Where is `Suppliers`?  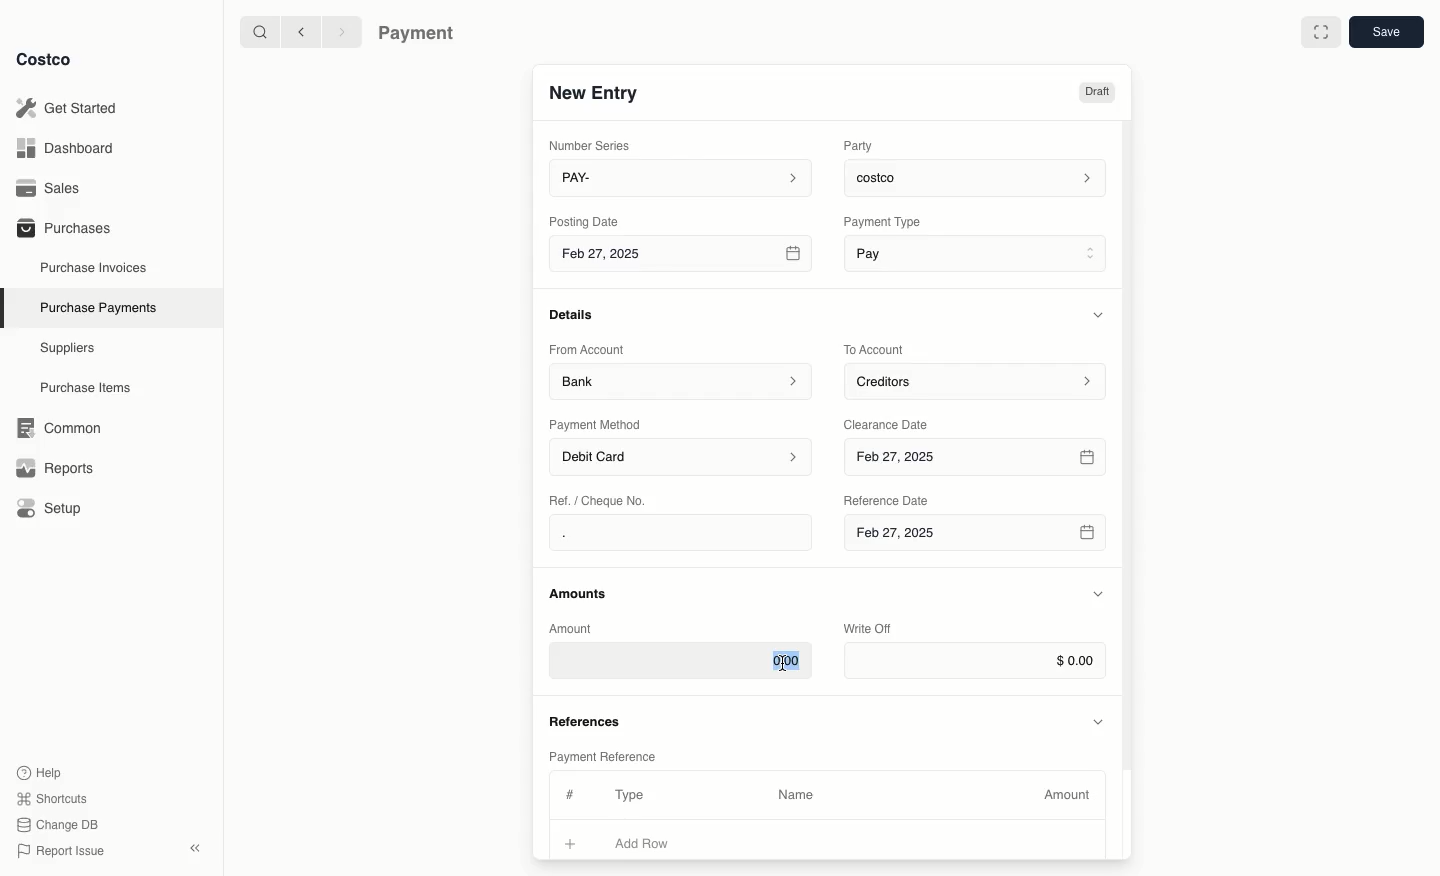 Suppliers is located at coordinates (68, 347).